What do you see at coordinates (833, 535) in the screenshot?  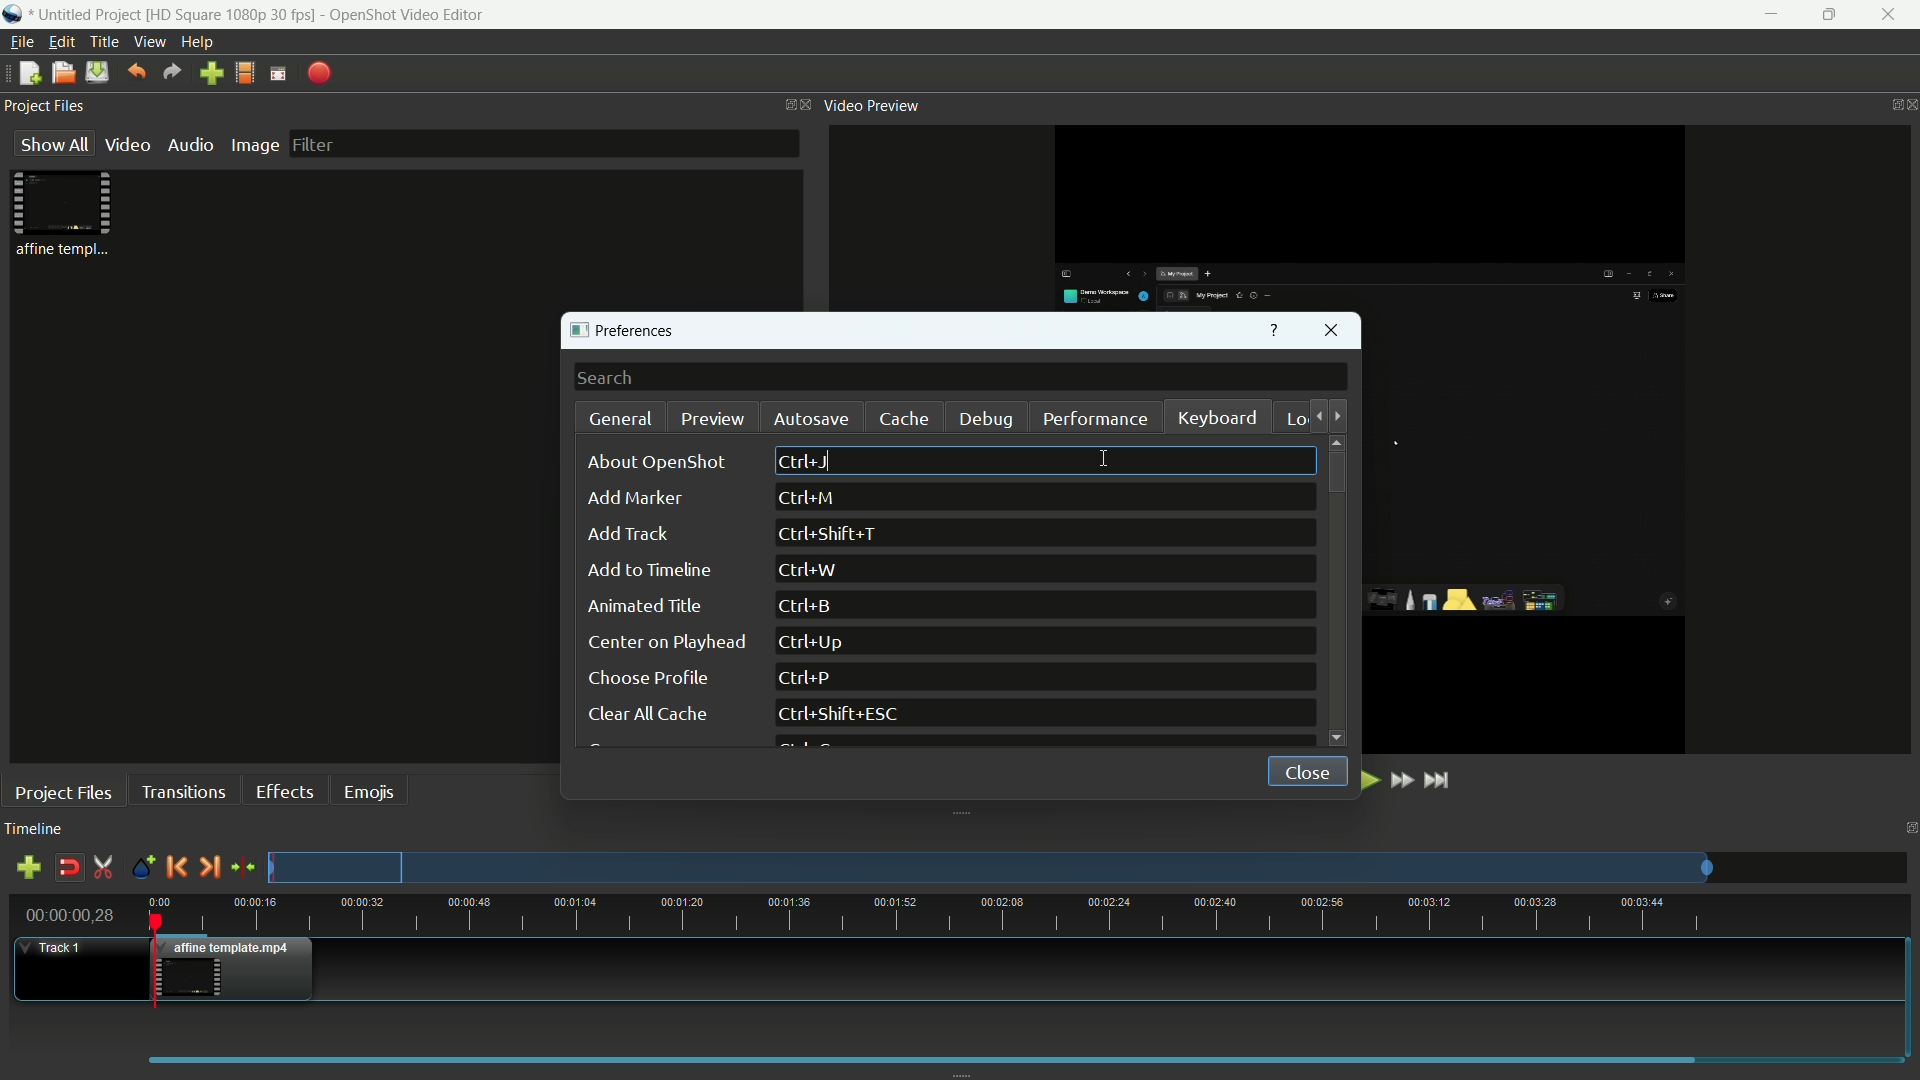 I see `keyboard shortcut` at bounding box center [833, 535].